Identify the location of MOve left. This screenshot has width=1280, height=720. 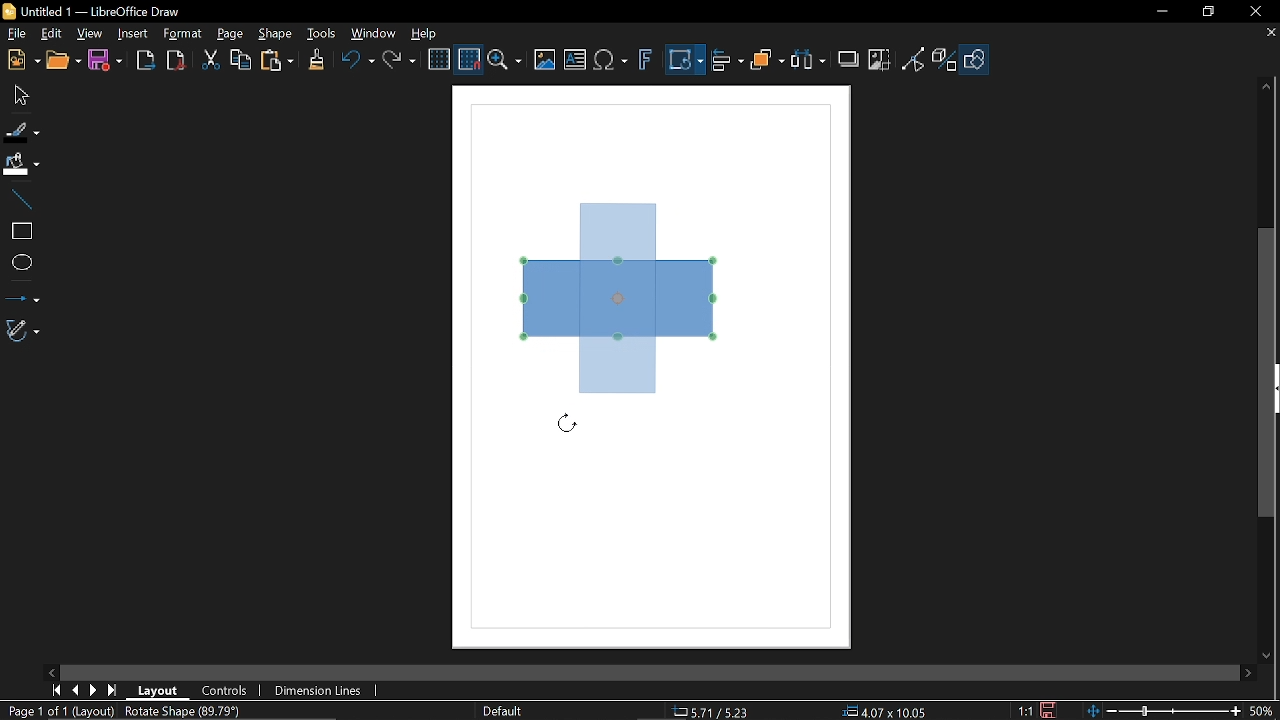
(52, 671).